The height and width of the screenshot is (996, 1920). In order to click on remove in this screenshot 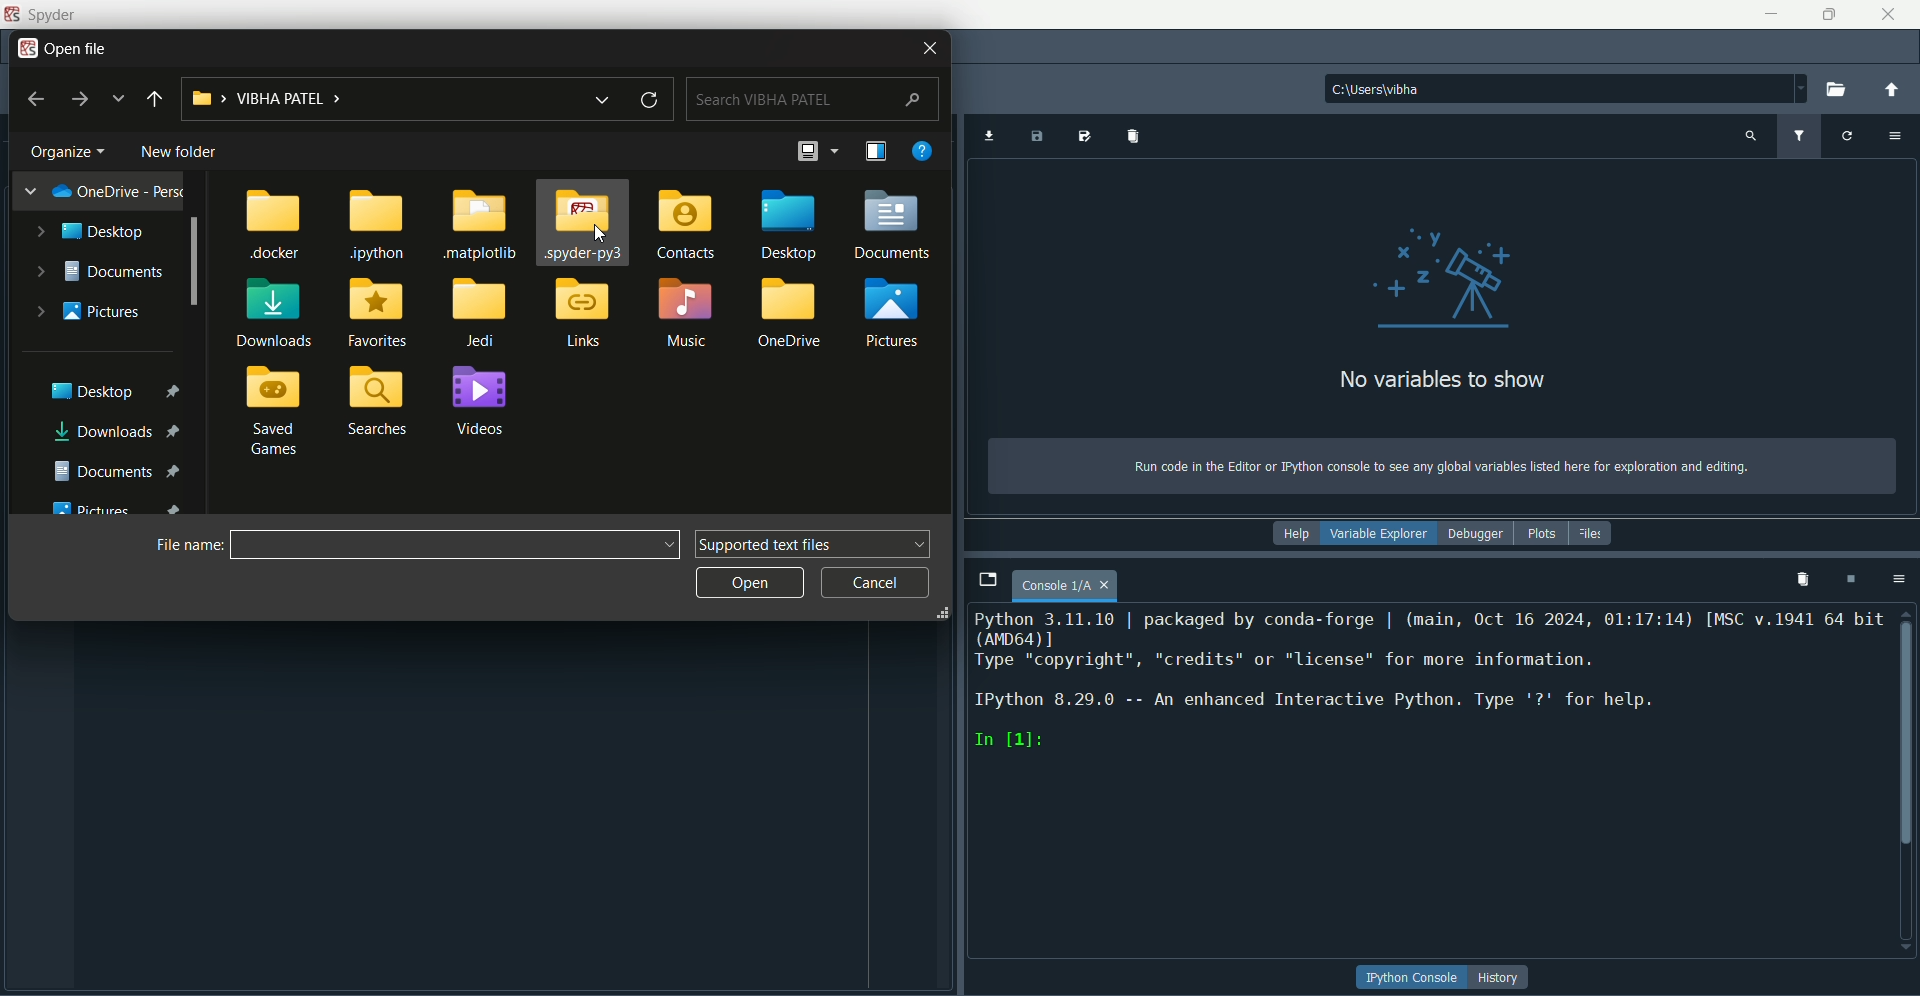, I will do `click(1804, 580)`.